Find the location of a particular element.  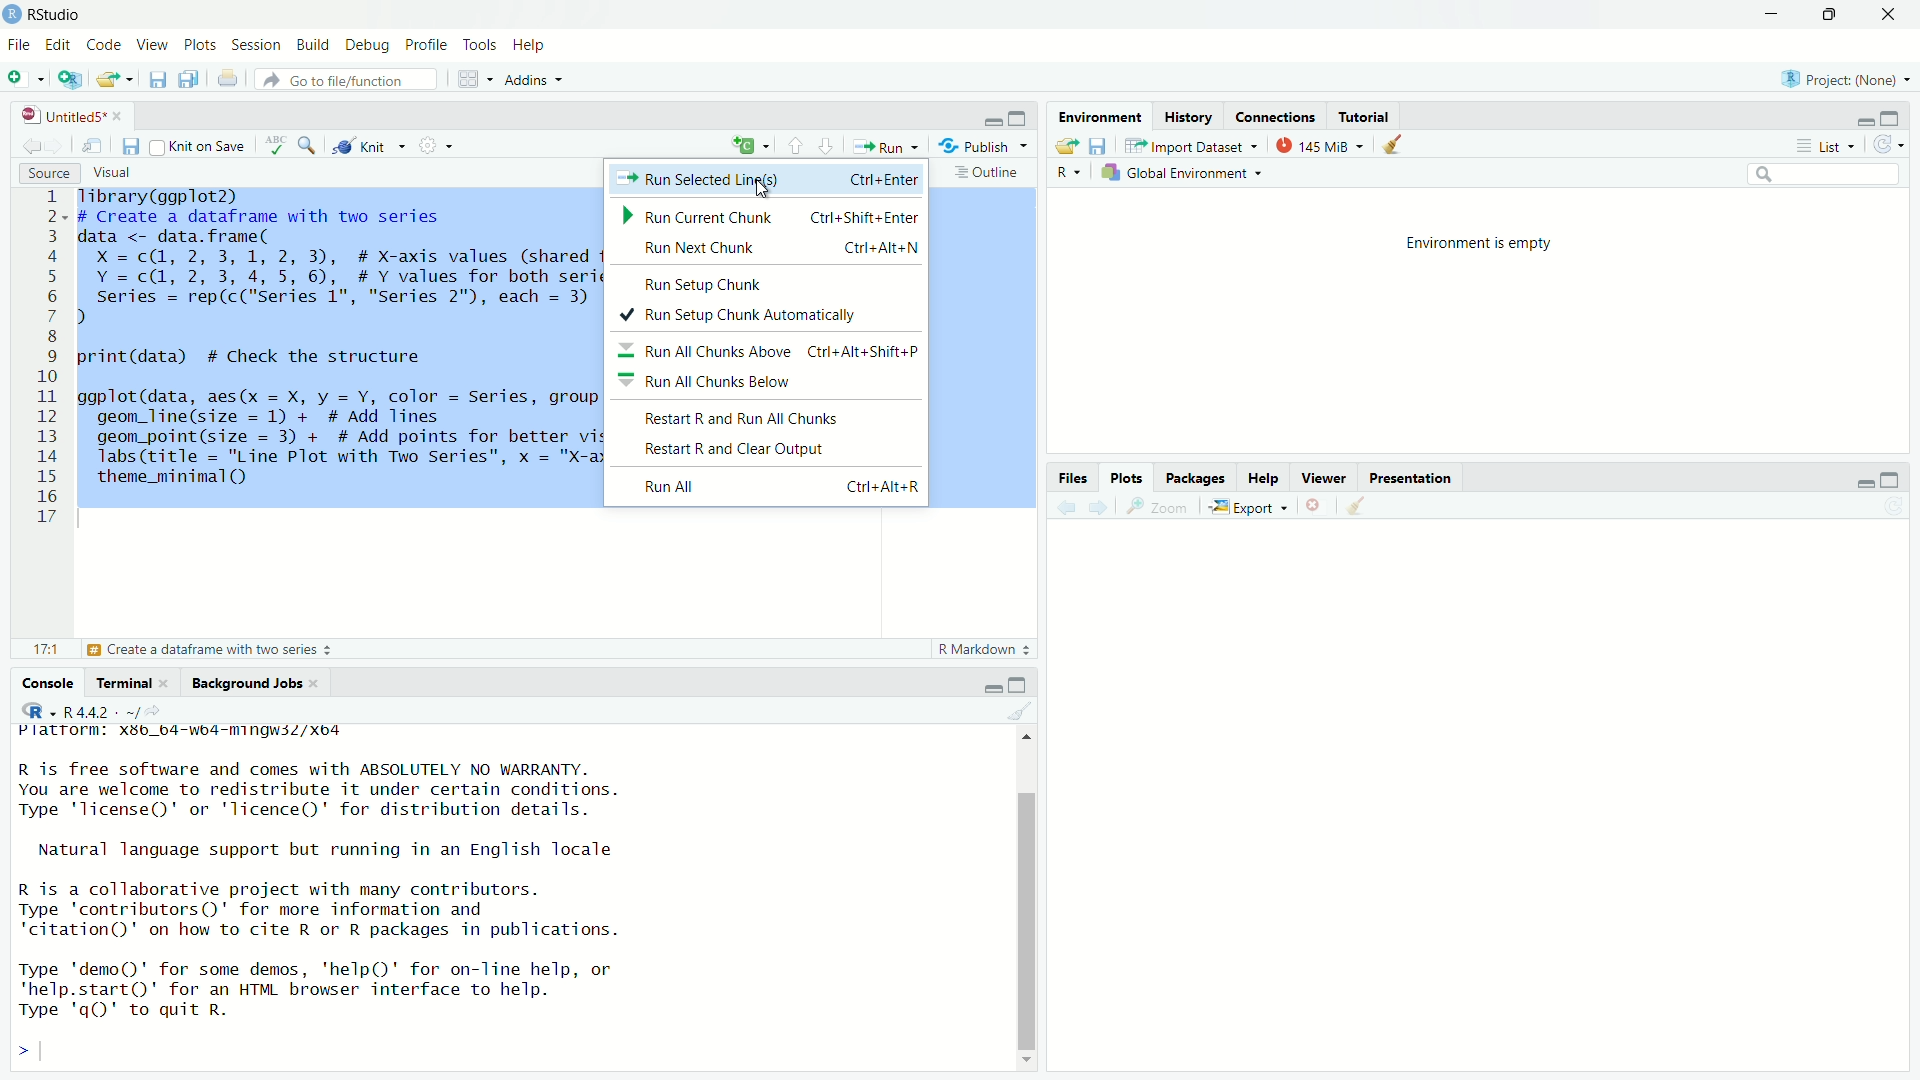

Source is located at coordinates (48, 174).